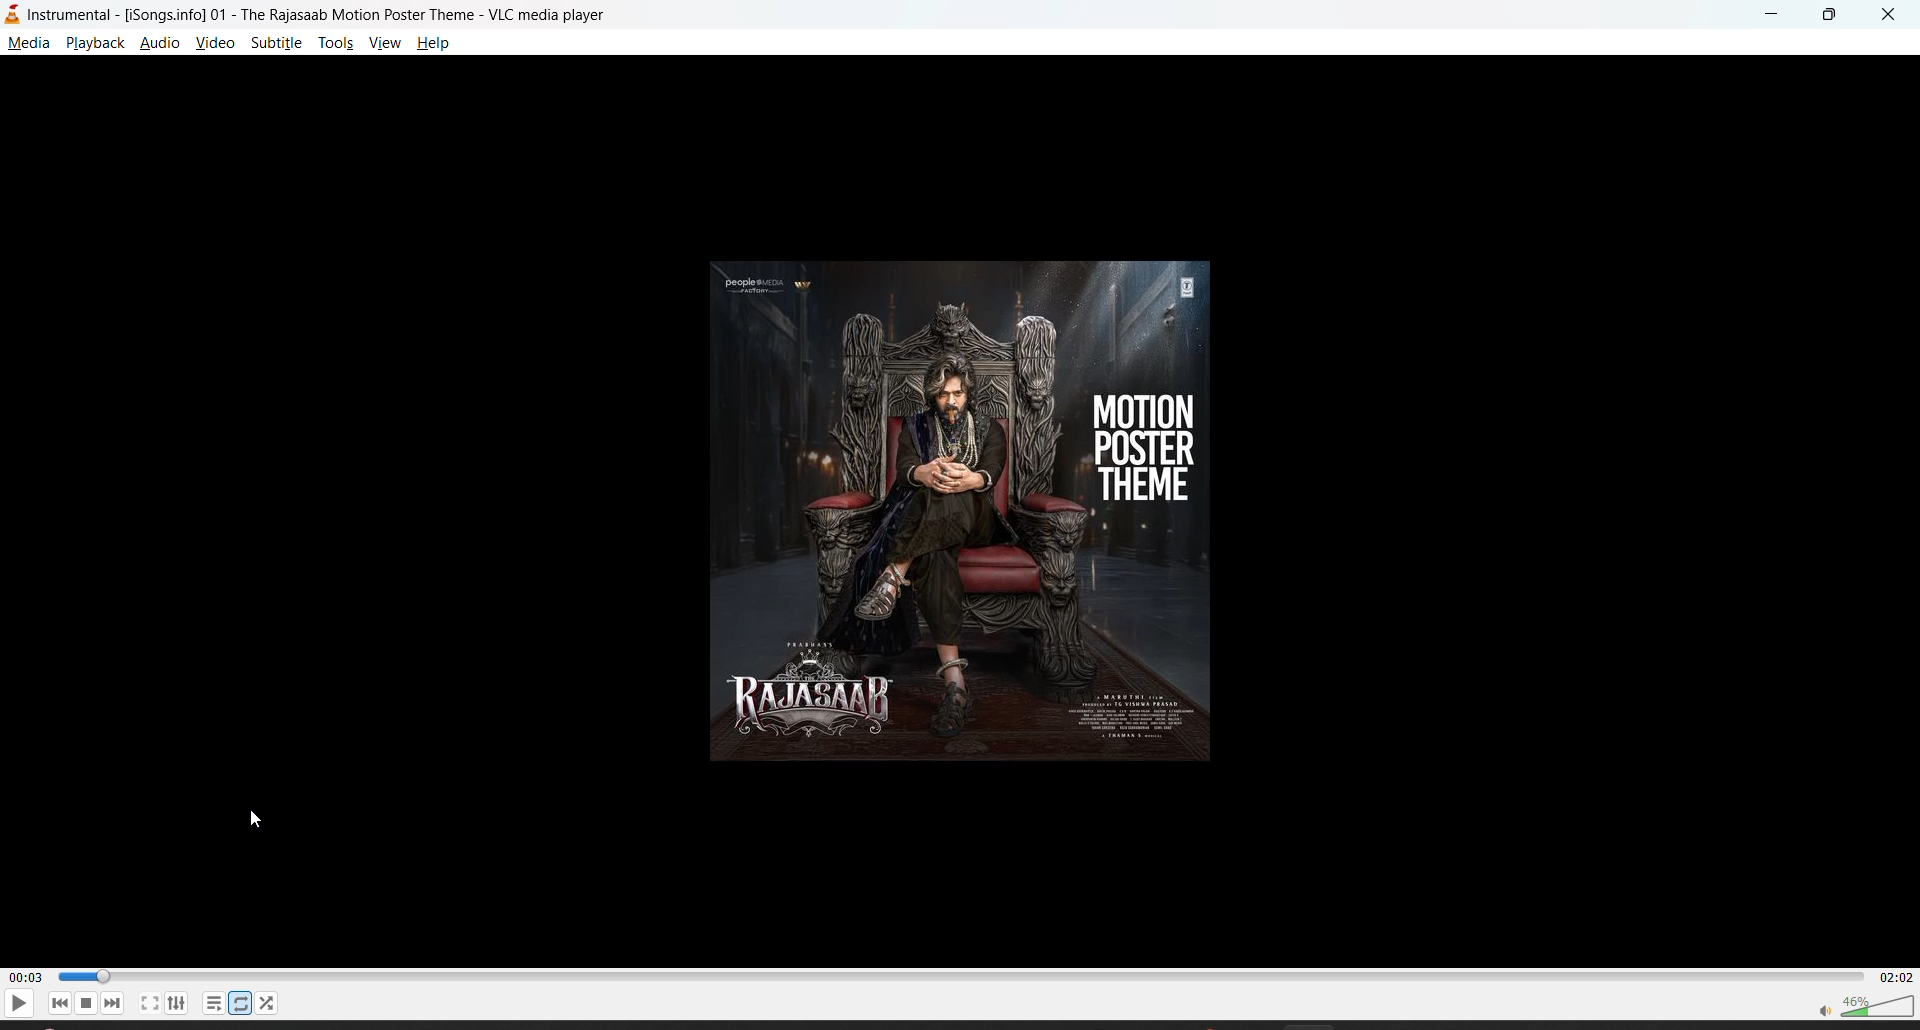  Describe the element at coordinates (268, 1005) in the screenshot. I see `random` at that location.